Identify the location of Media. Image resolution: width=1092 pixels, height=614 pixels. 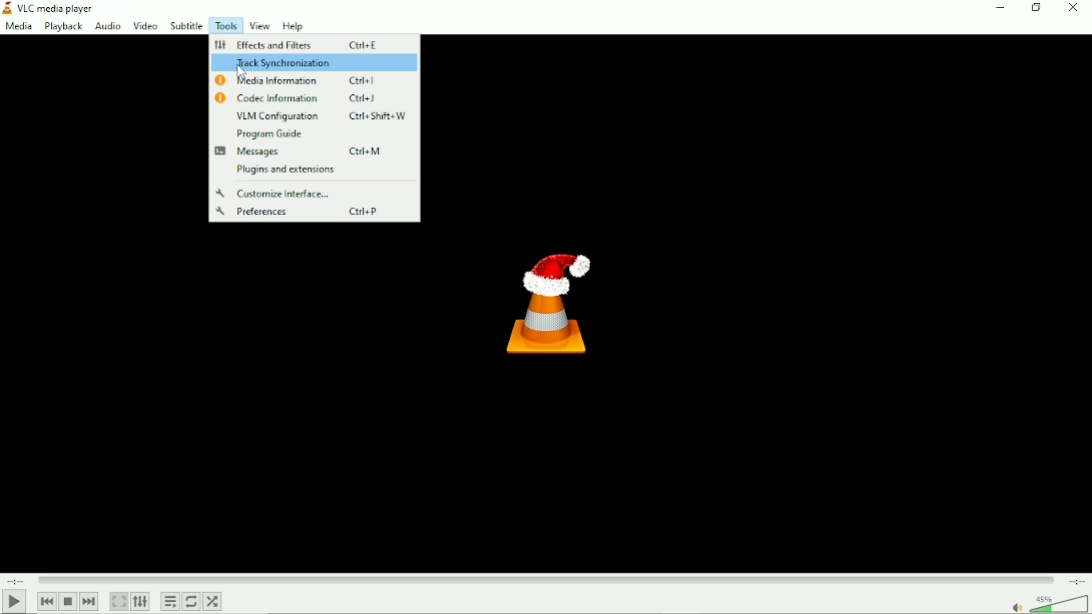
(17, 27).